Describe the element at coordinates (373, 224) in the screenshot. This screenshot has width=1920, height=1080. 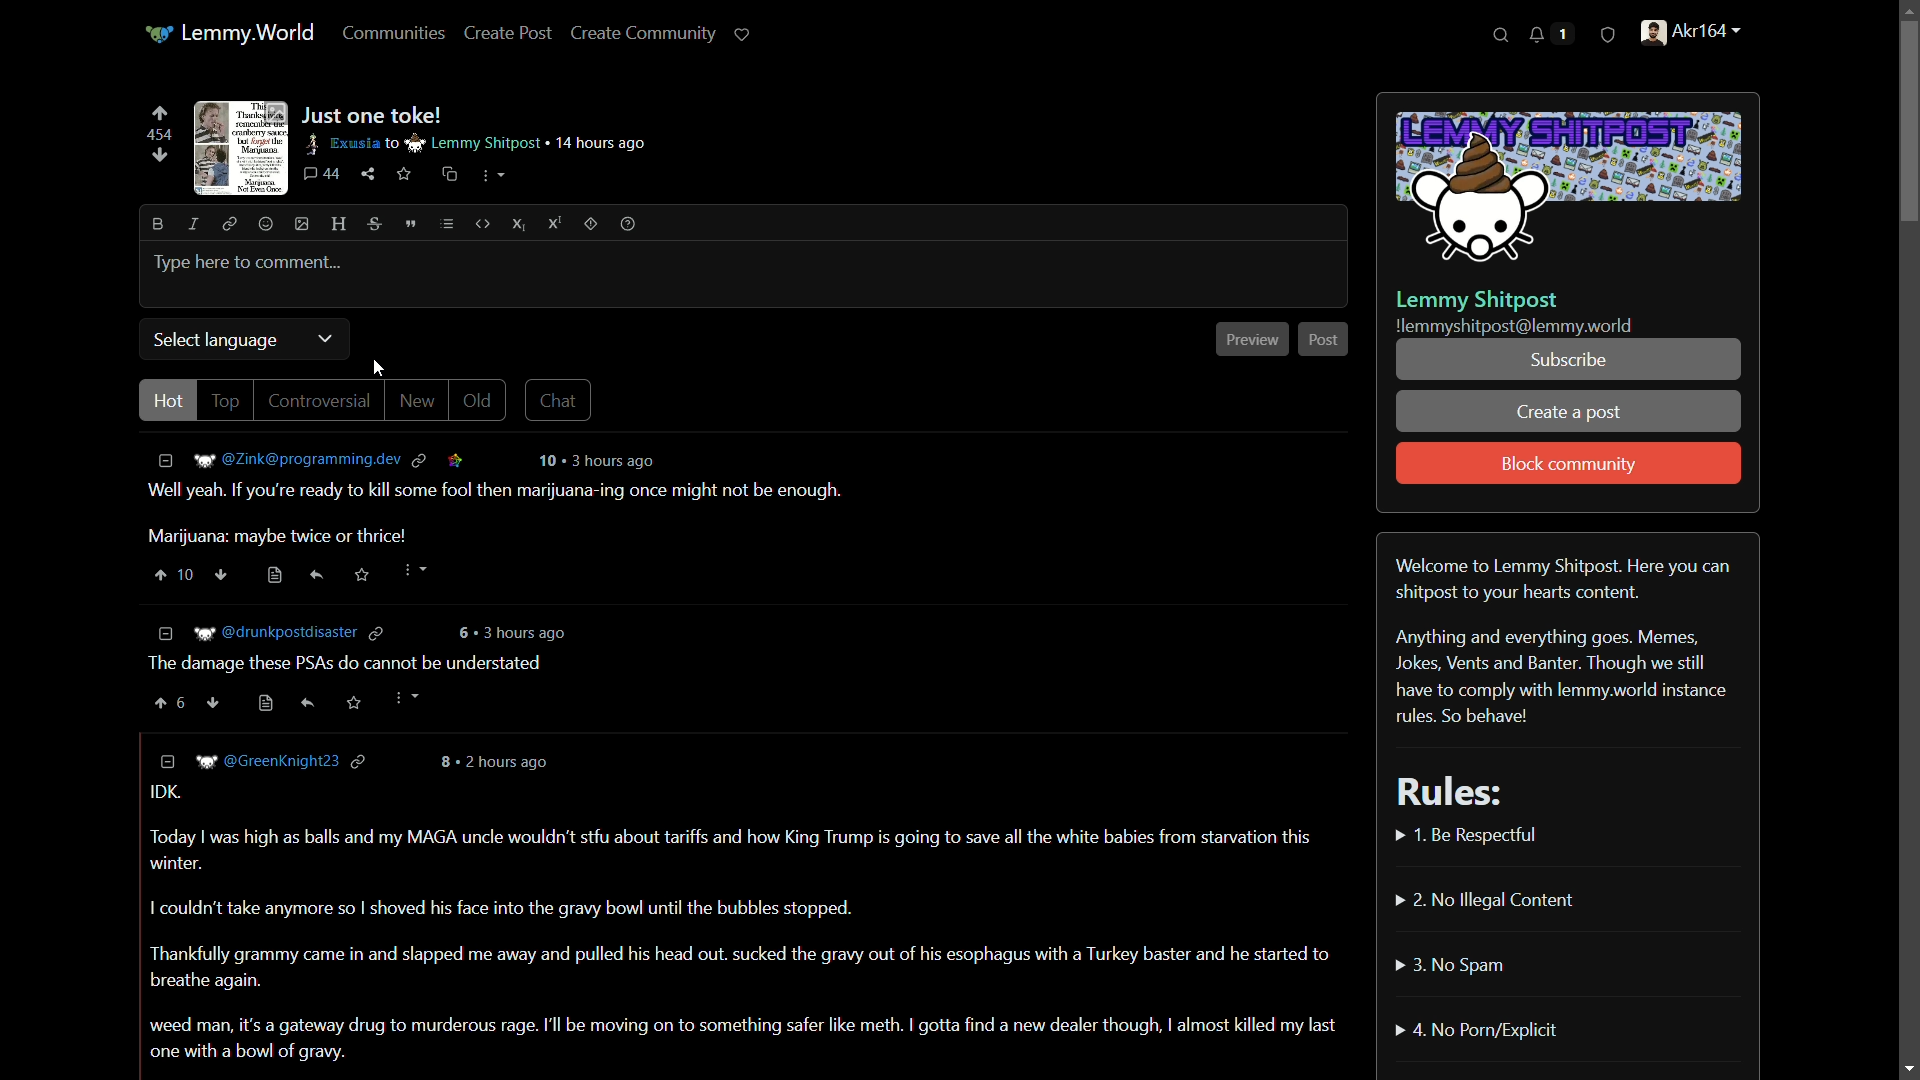
I see `strikethrough` at that location.